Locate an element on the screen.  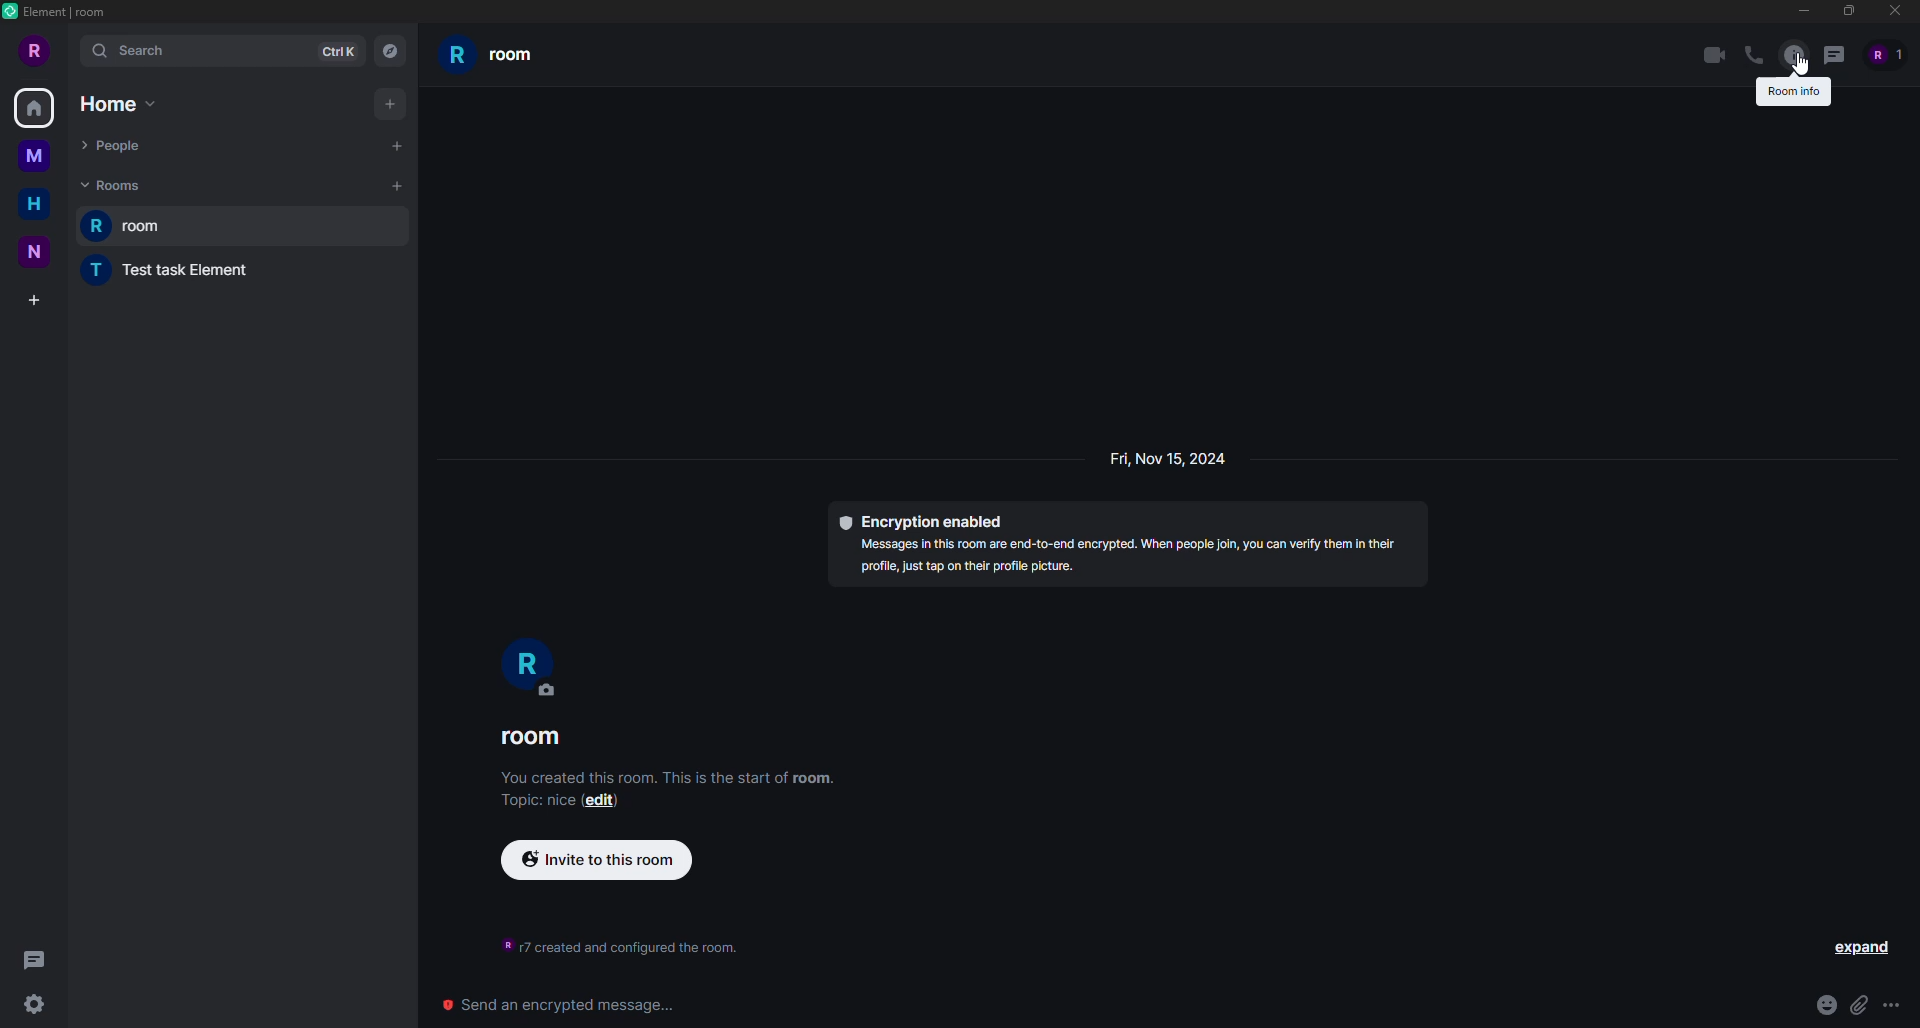
N is located at coordinates (35, 253).